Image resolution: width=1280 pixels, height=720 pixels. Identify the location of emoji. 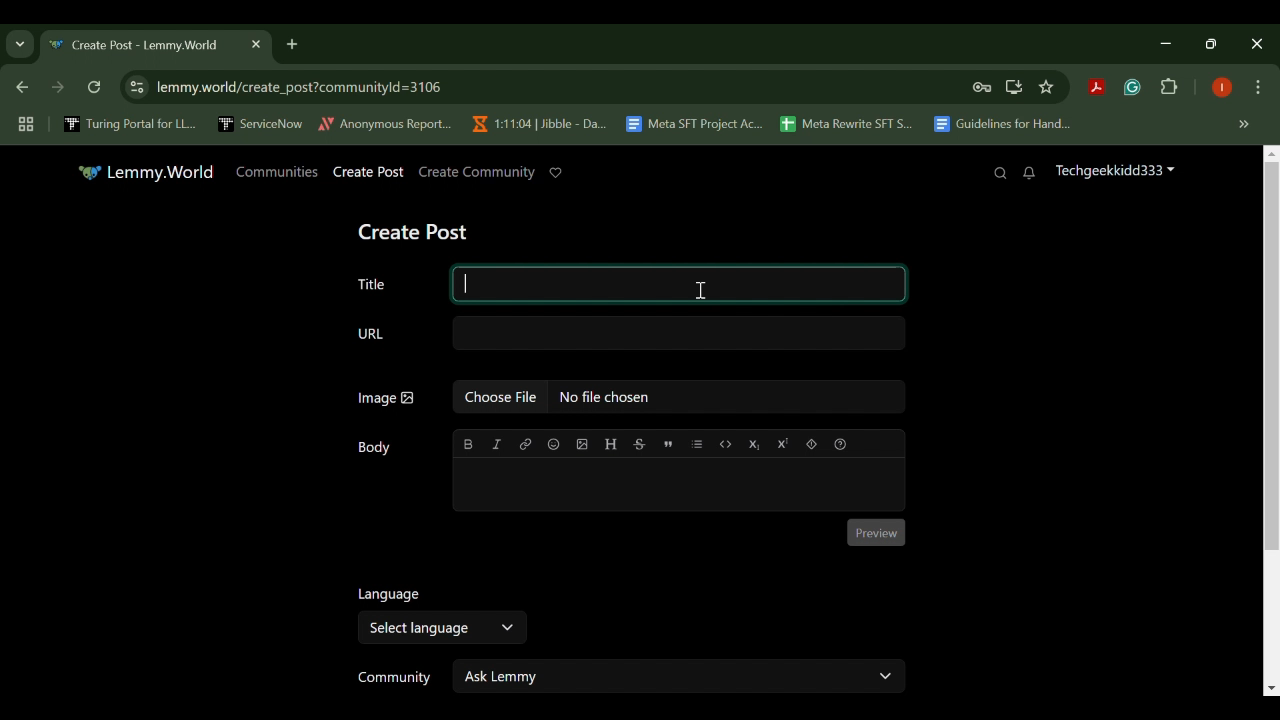
(552, 444).